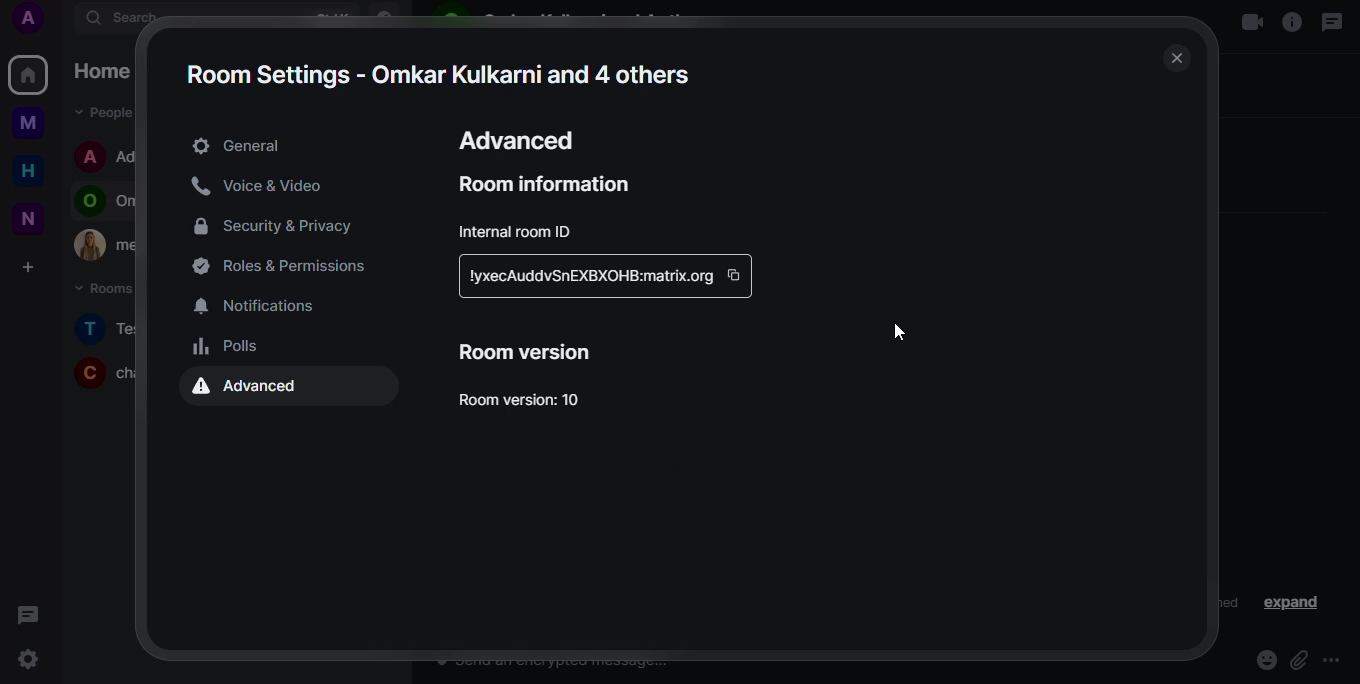 This screenshot has width=1360, height=684. I want to click on search, so click(145, 18).